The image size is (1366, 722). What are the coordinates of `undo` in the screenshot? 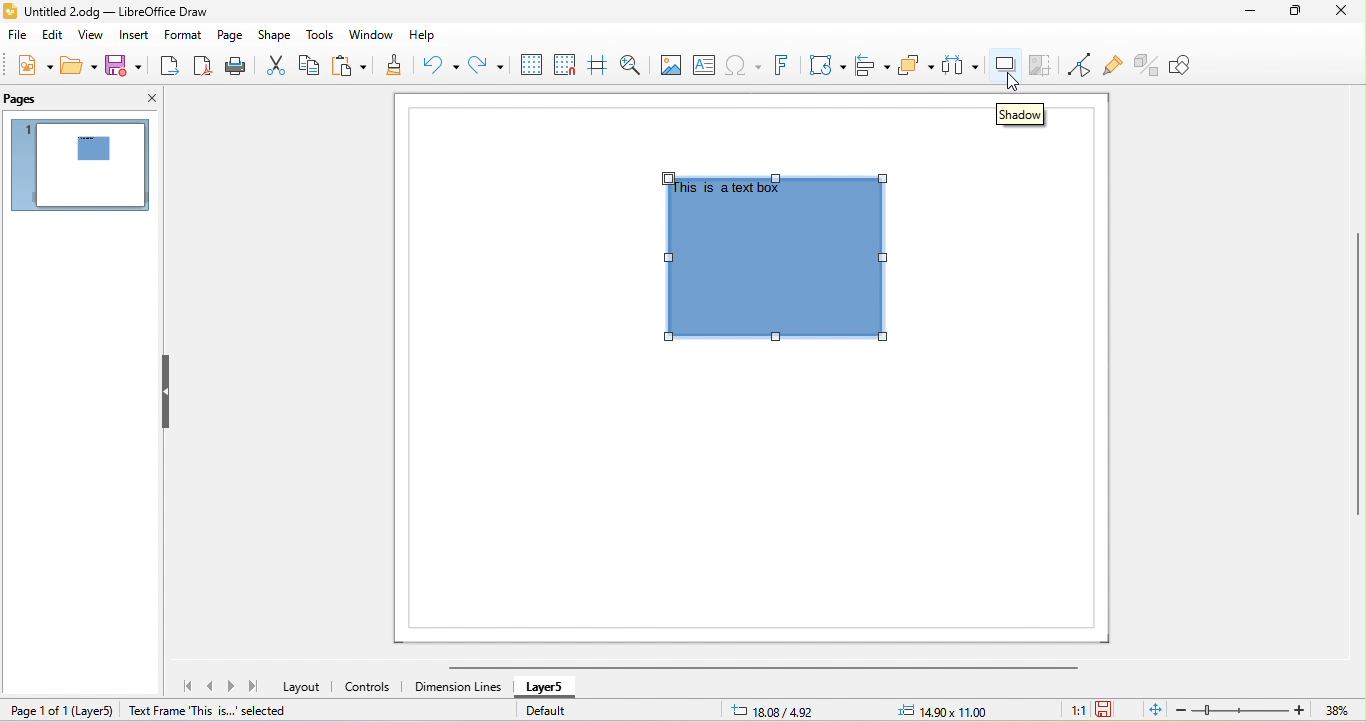 It's located at (438, 69).